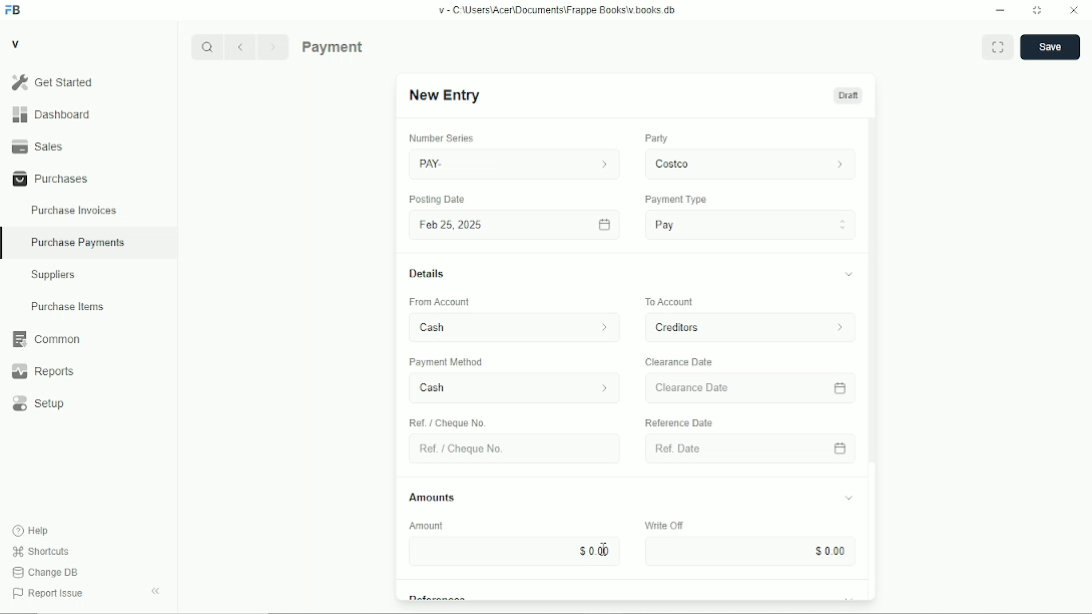 The width and height of the screenshot is (1092, 614). What do you see at coordinates (16, 43) in the screenshot?
I see `V` at bounding box center [16, 43].